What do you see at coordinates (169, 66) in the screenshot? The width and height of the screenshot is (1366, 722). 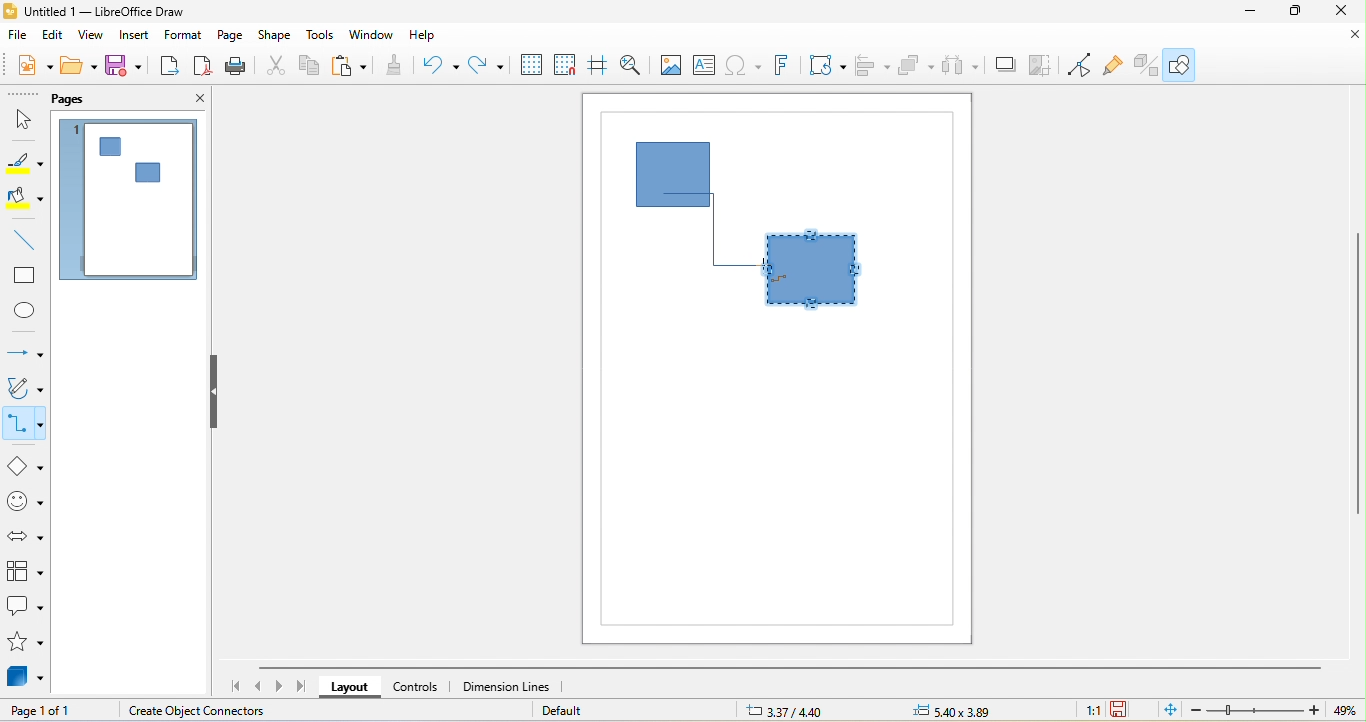 I see `export` at bounding box center [169, 66].